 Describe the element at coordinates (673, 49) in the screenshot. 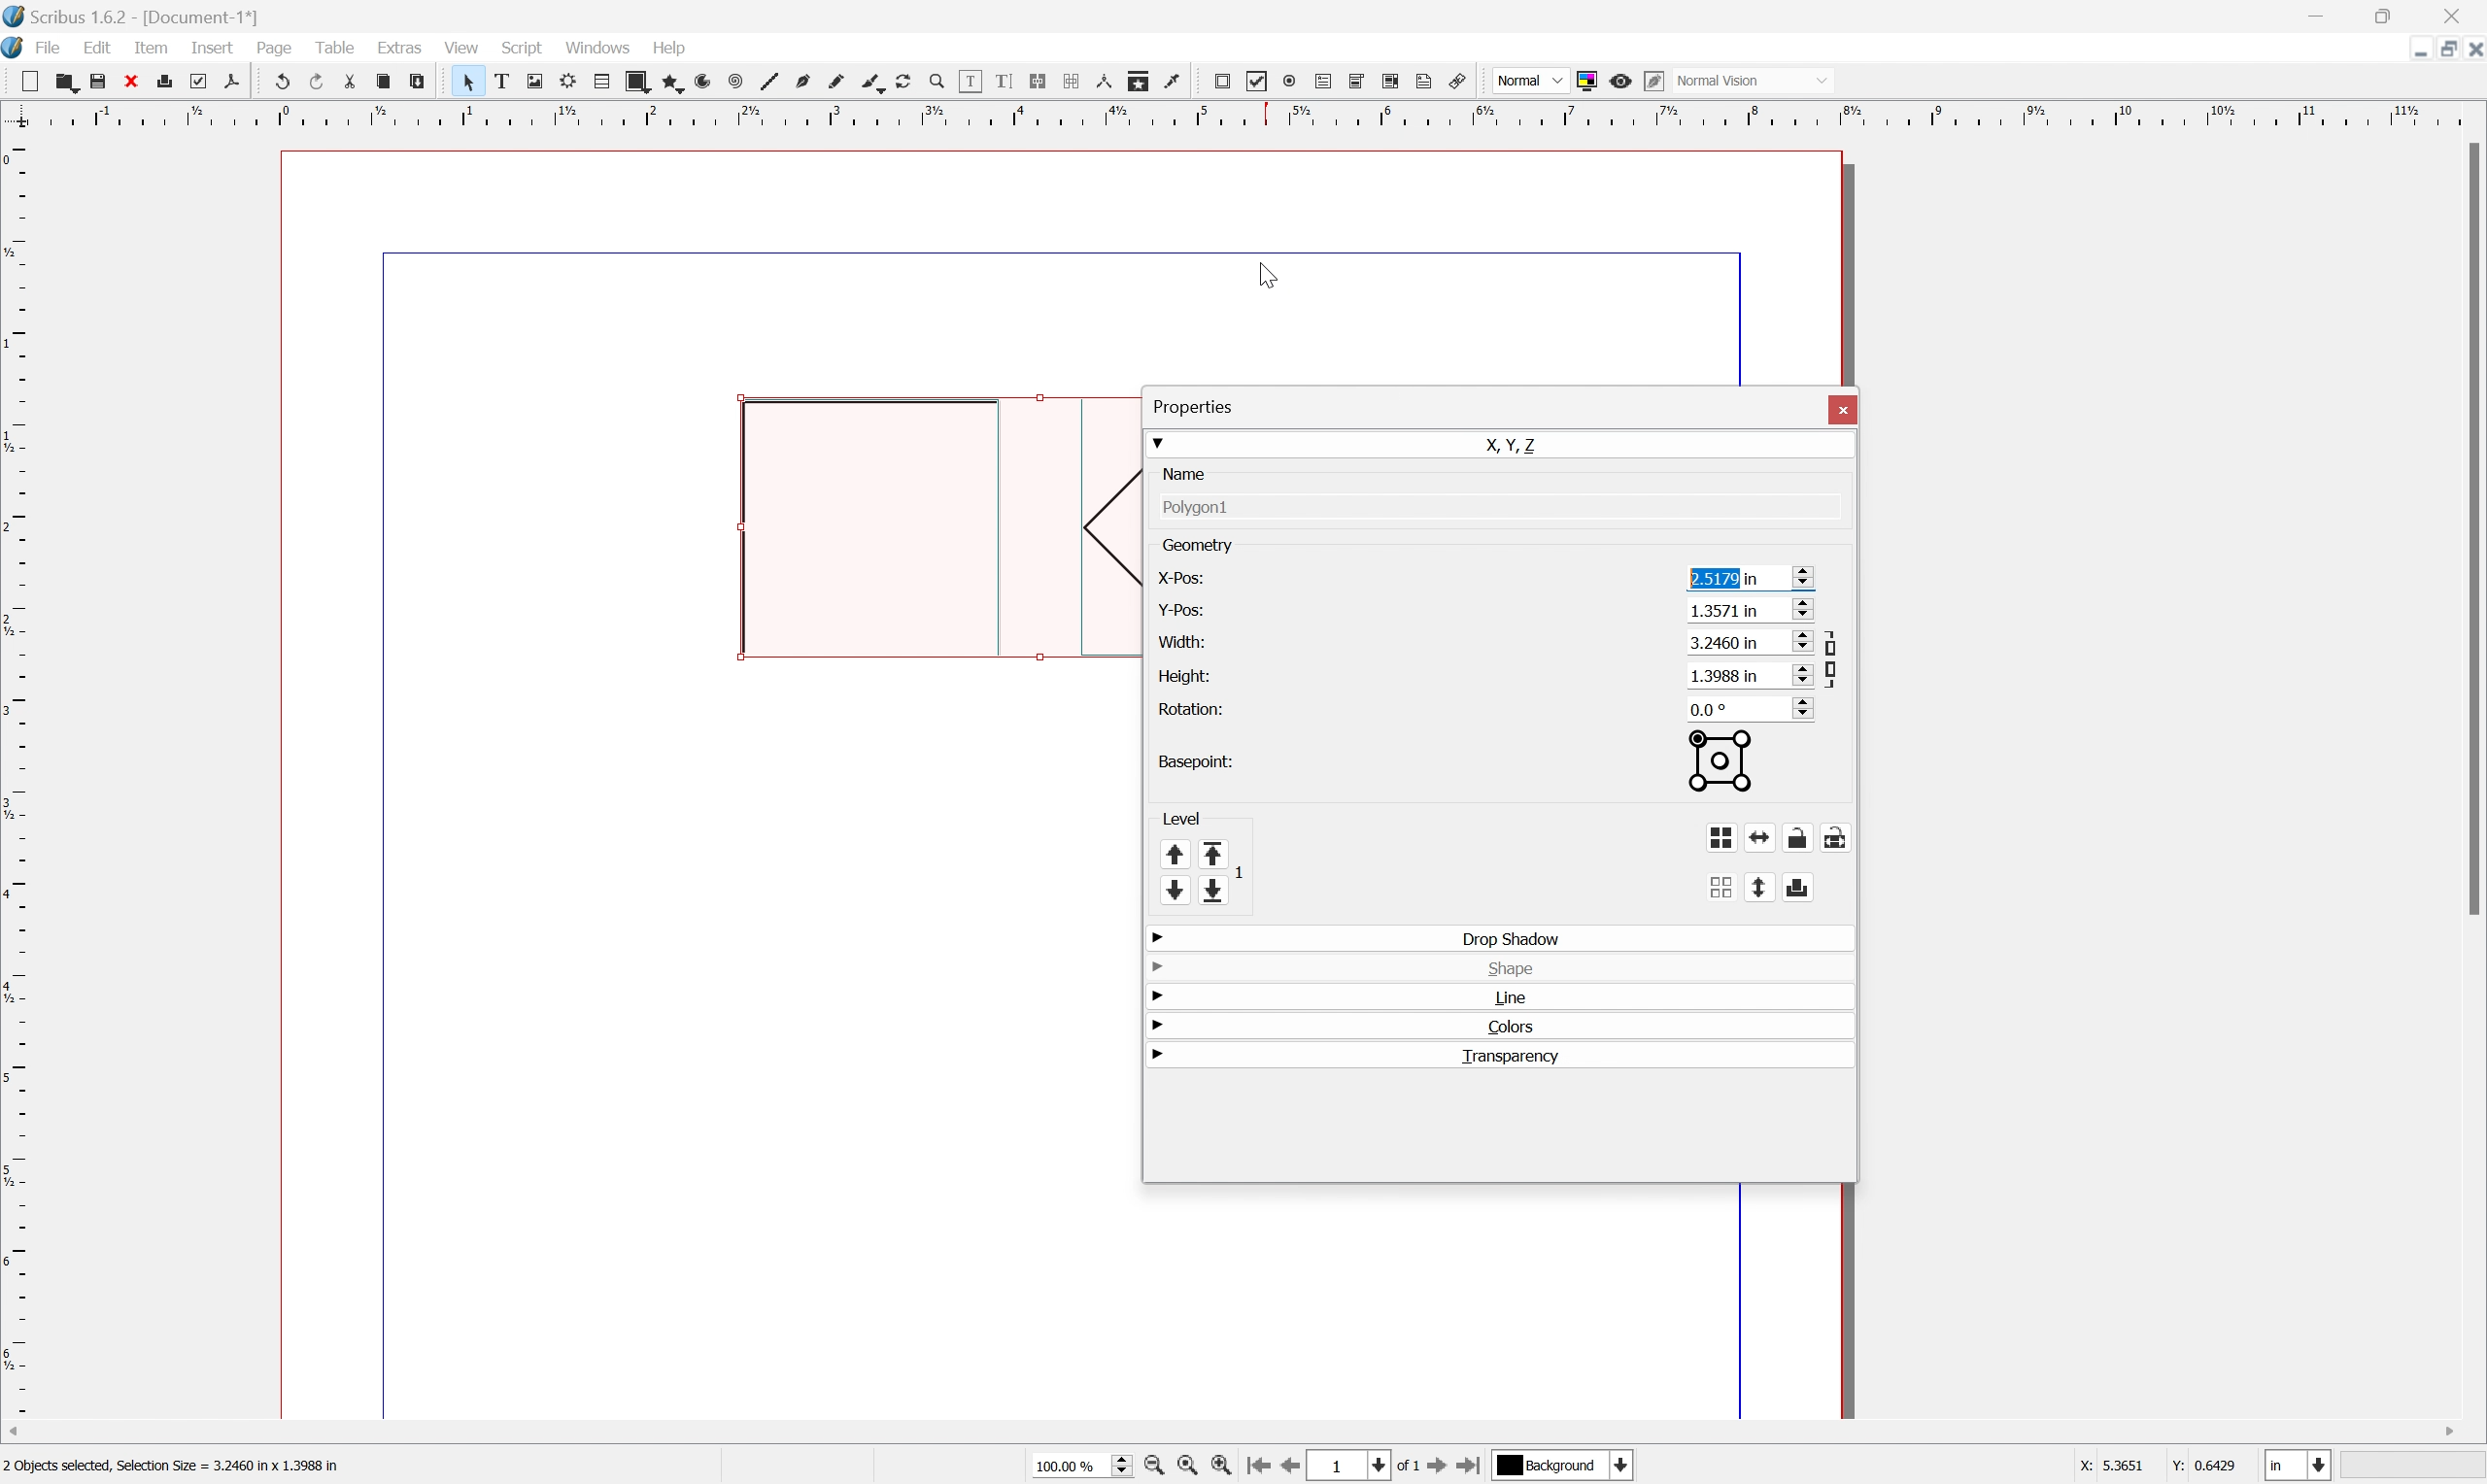

I see `help` at that location.